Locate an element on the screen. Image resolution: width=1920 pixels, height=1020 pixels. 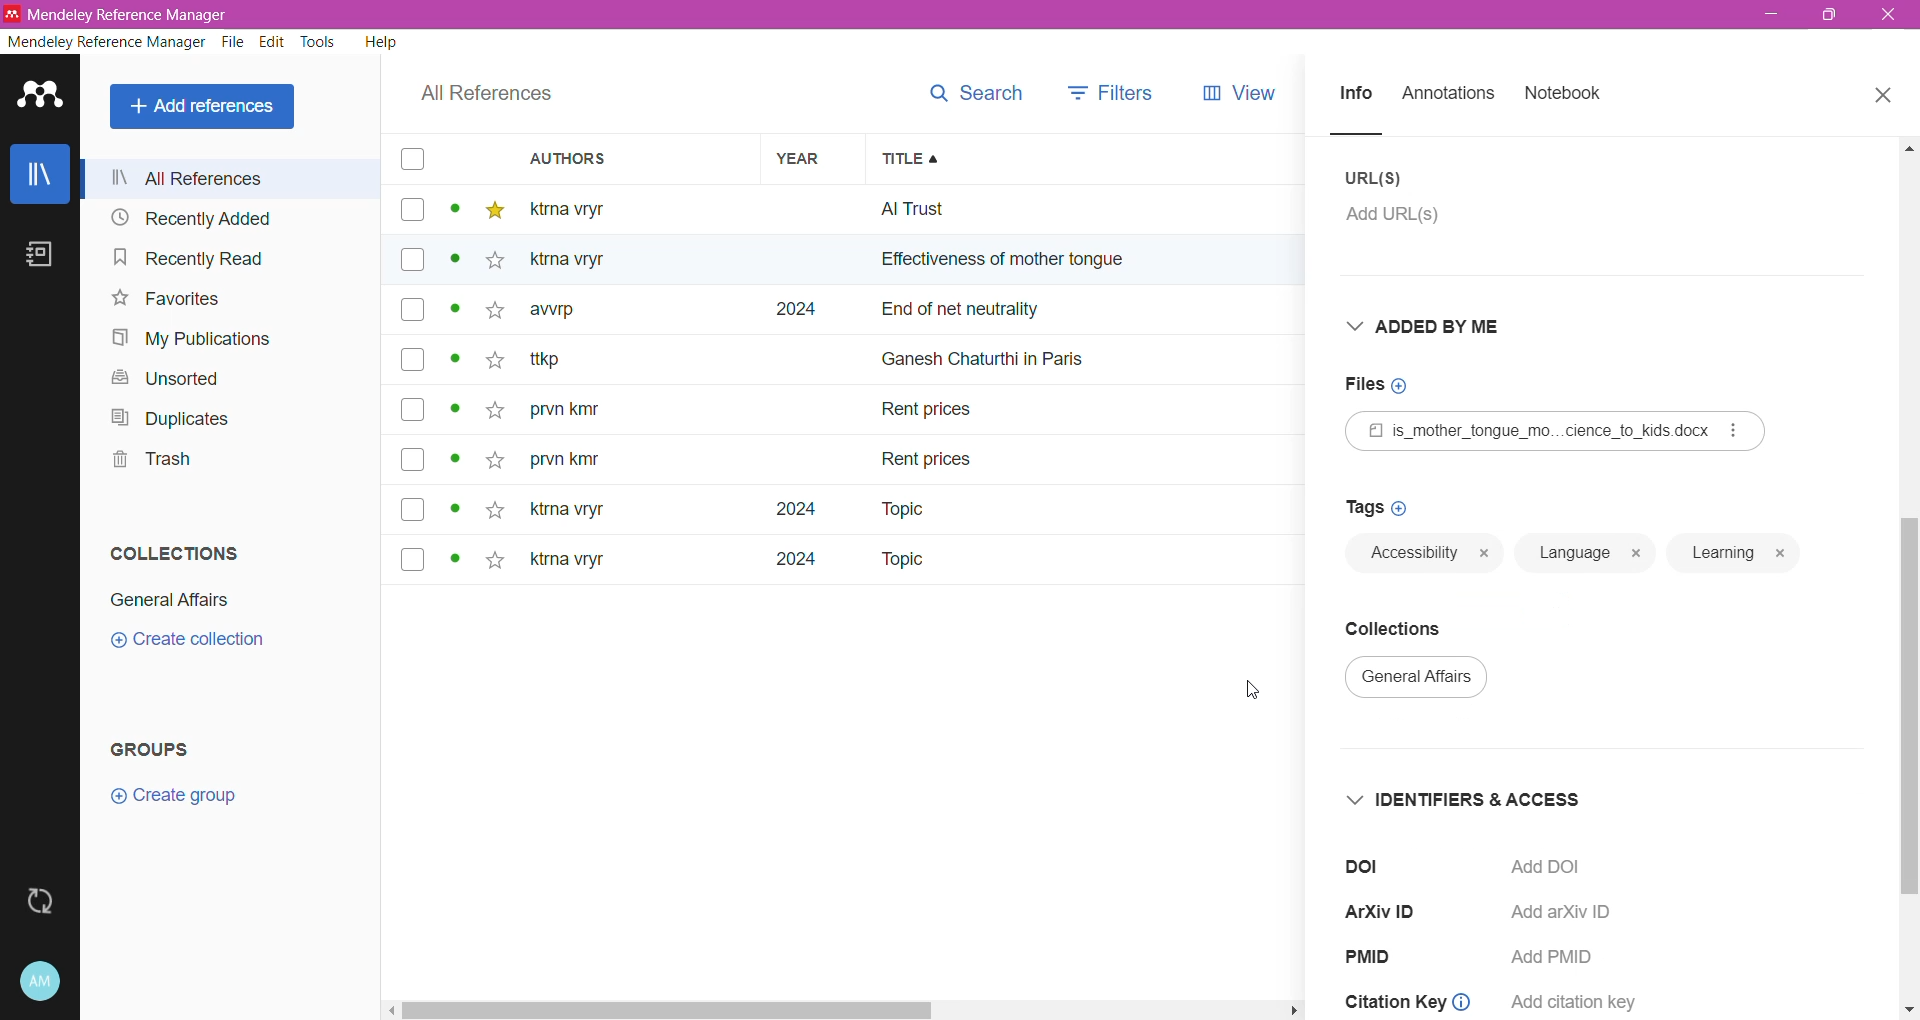
box is located at coordinates (412, 211).